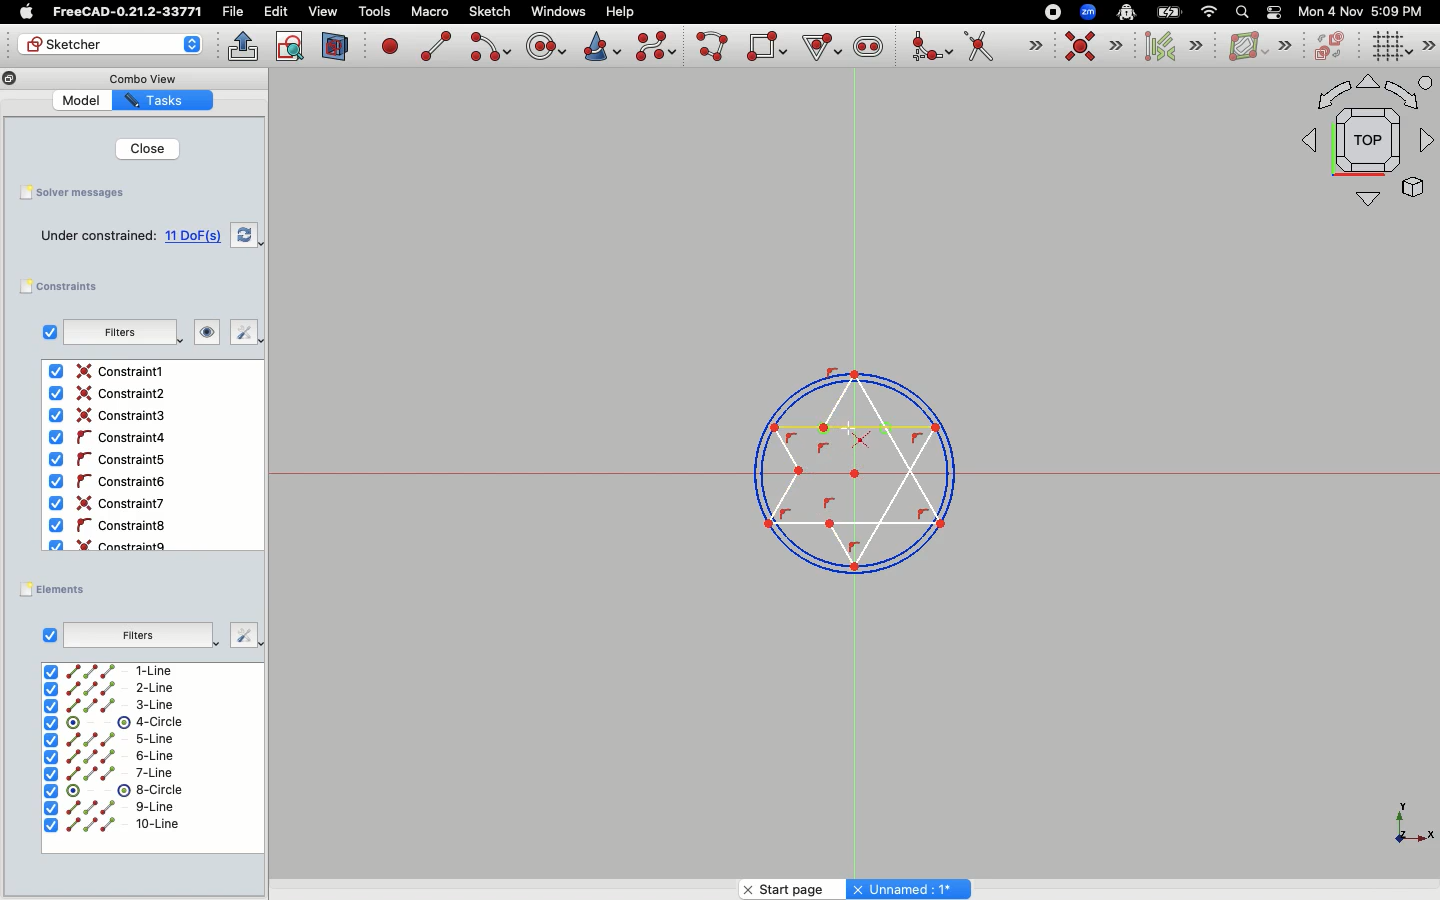 The image size is (1440, 900). What do you see at coordinates (1427, 45) in the screenshot?
I see `Sketch editor tools` at bounding box center [1427, 45].